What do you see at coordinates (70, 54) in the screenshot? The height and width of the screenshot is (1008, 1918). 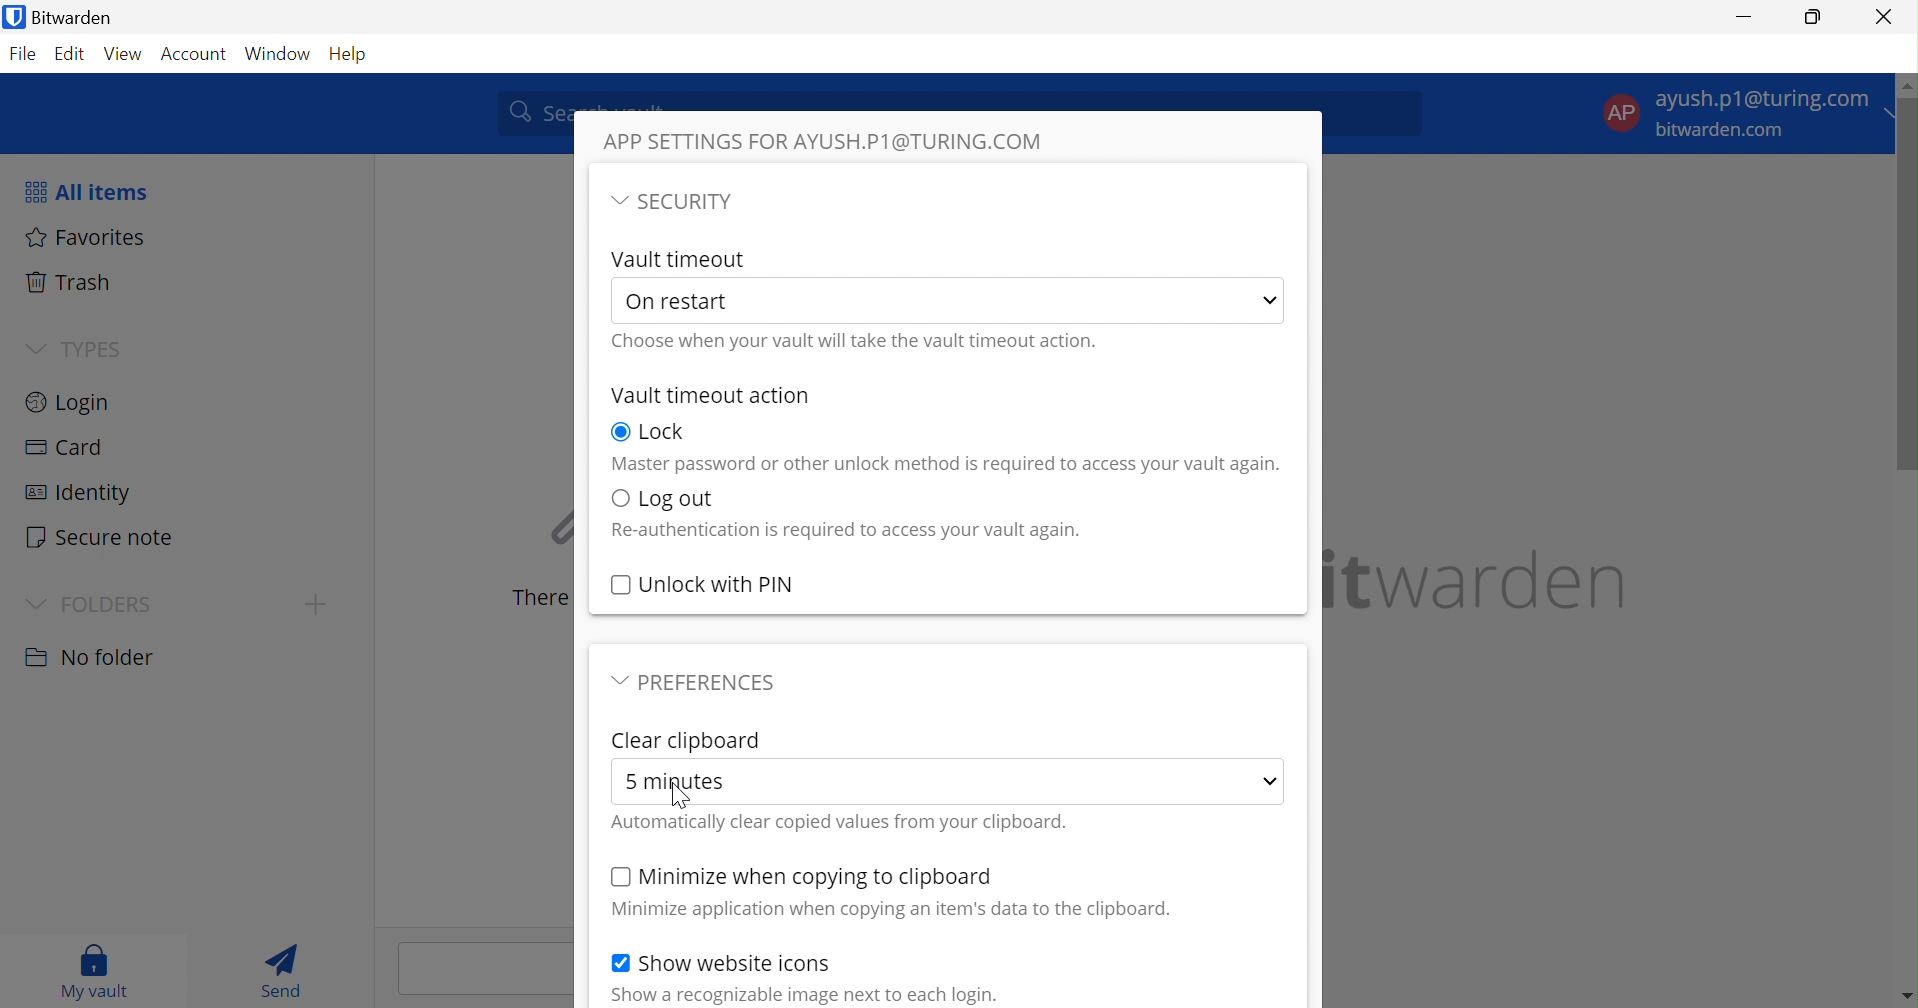 I see `Edit` at bounding box center [70, 54].